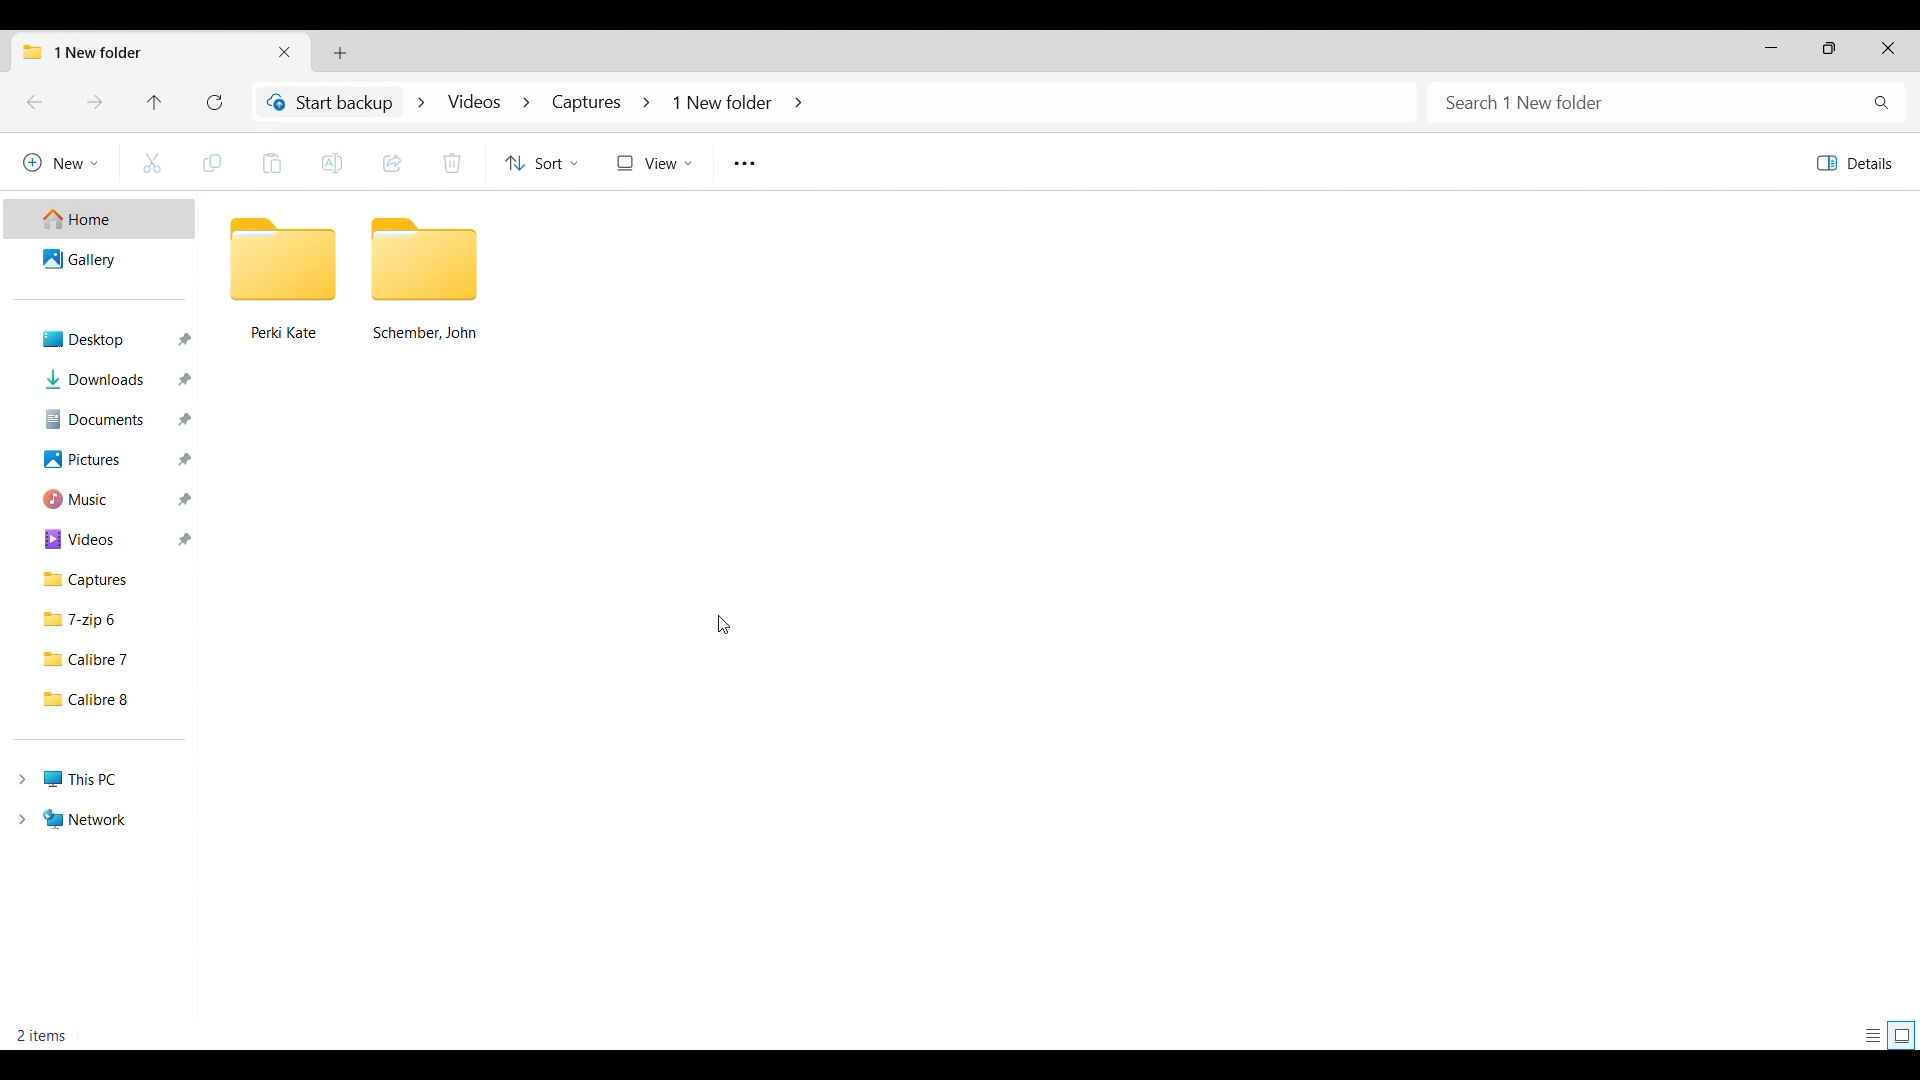 The height and width of the screenshot is (1080, 1920). Describe the element at coordinates (102, 419) in the screenshot. I see `Documents` at that location.